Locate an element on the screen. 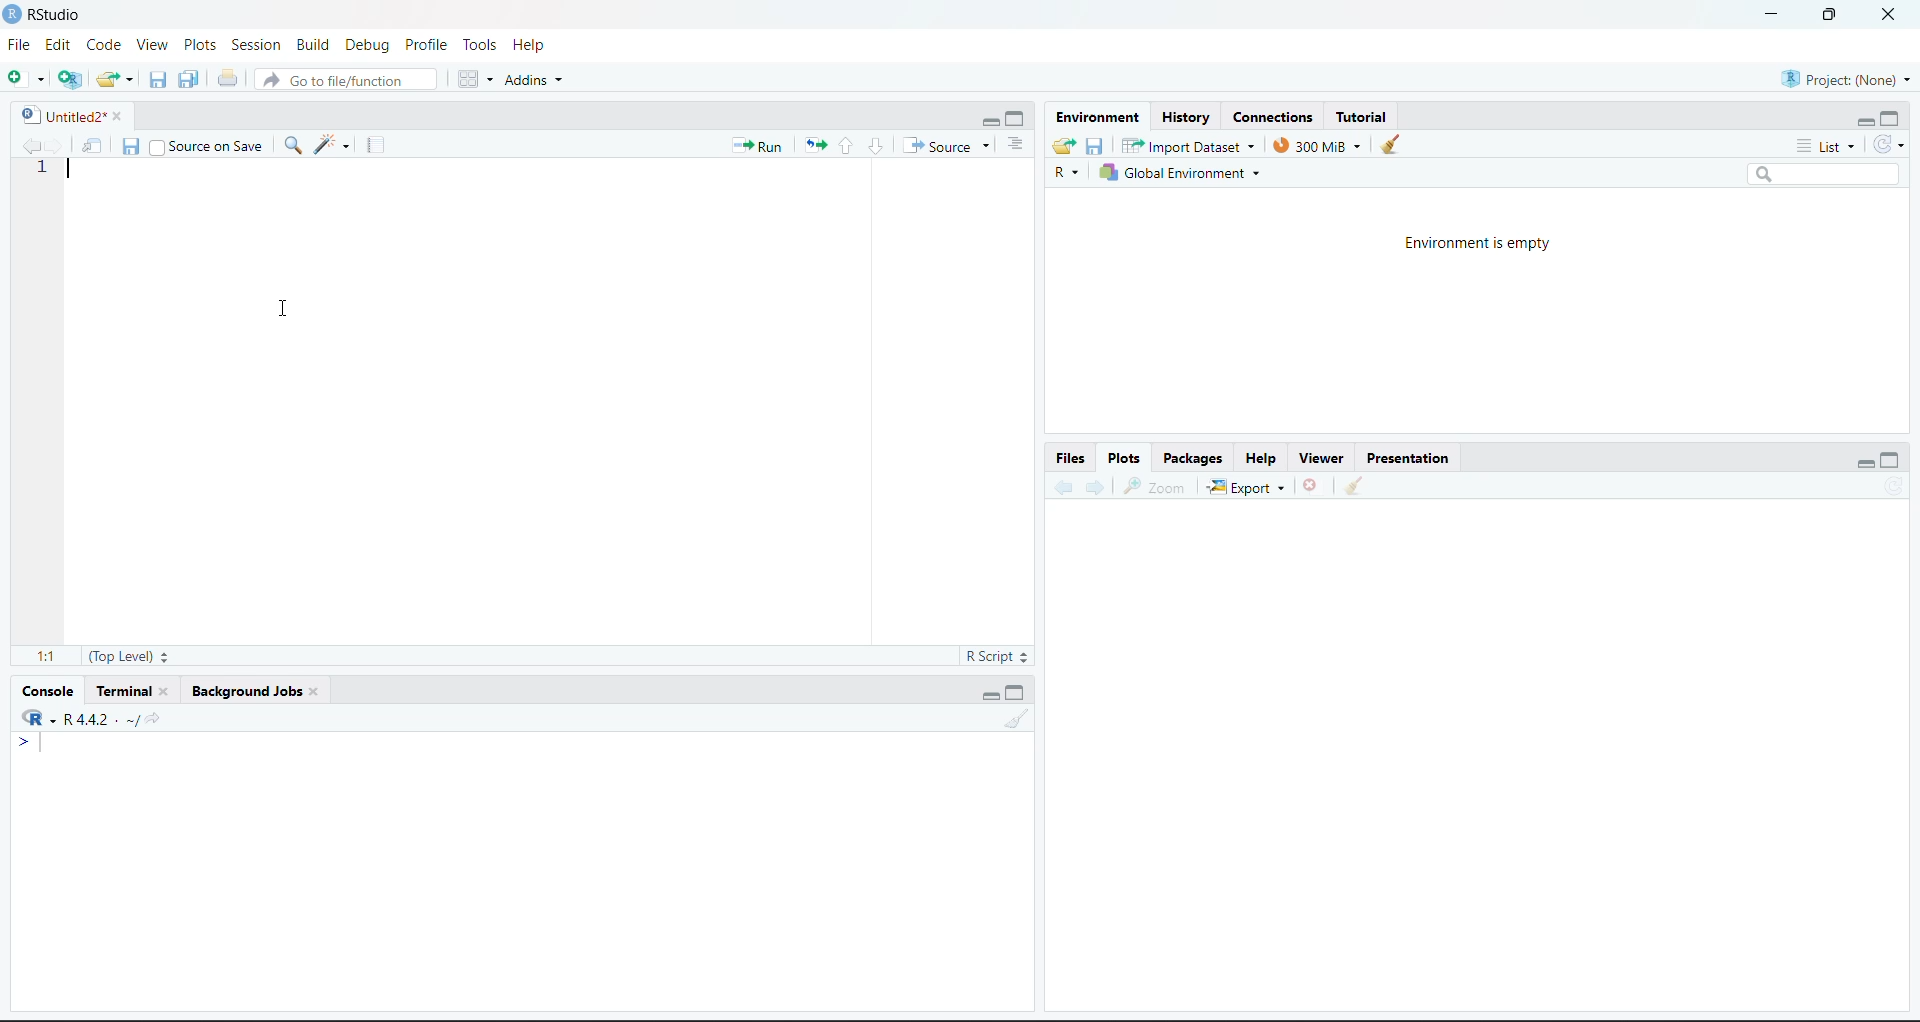 The image size is (1920, 1022). clear all plots is located at coordinates (1357, 487).